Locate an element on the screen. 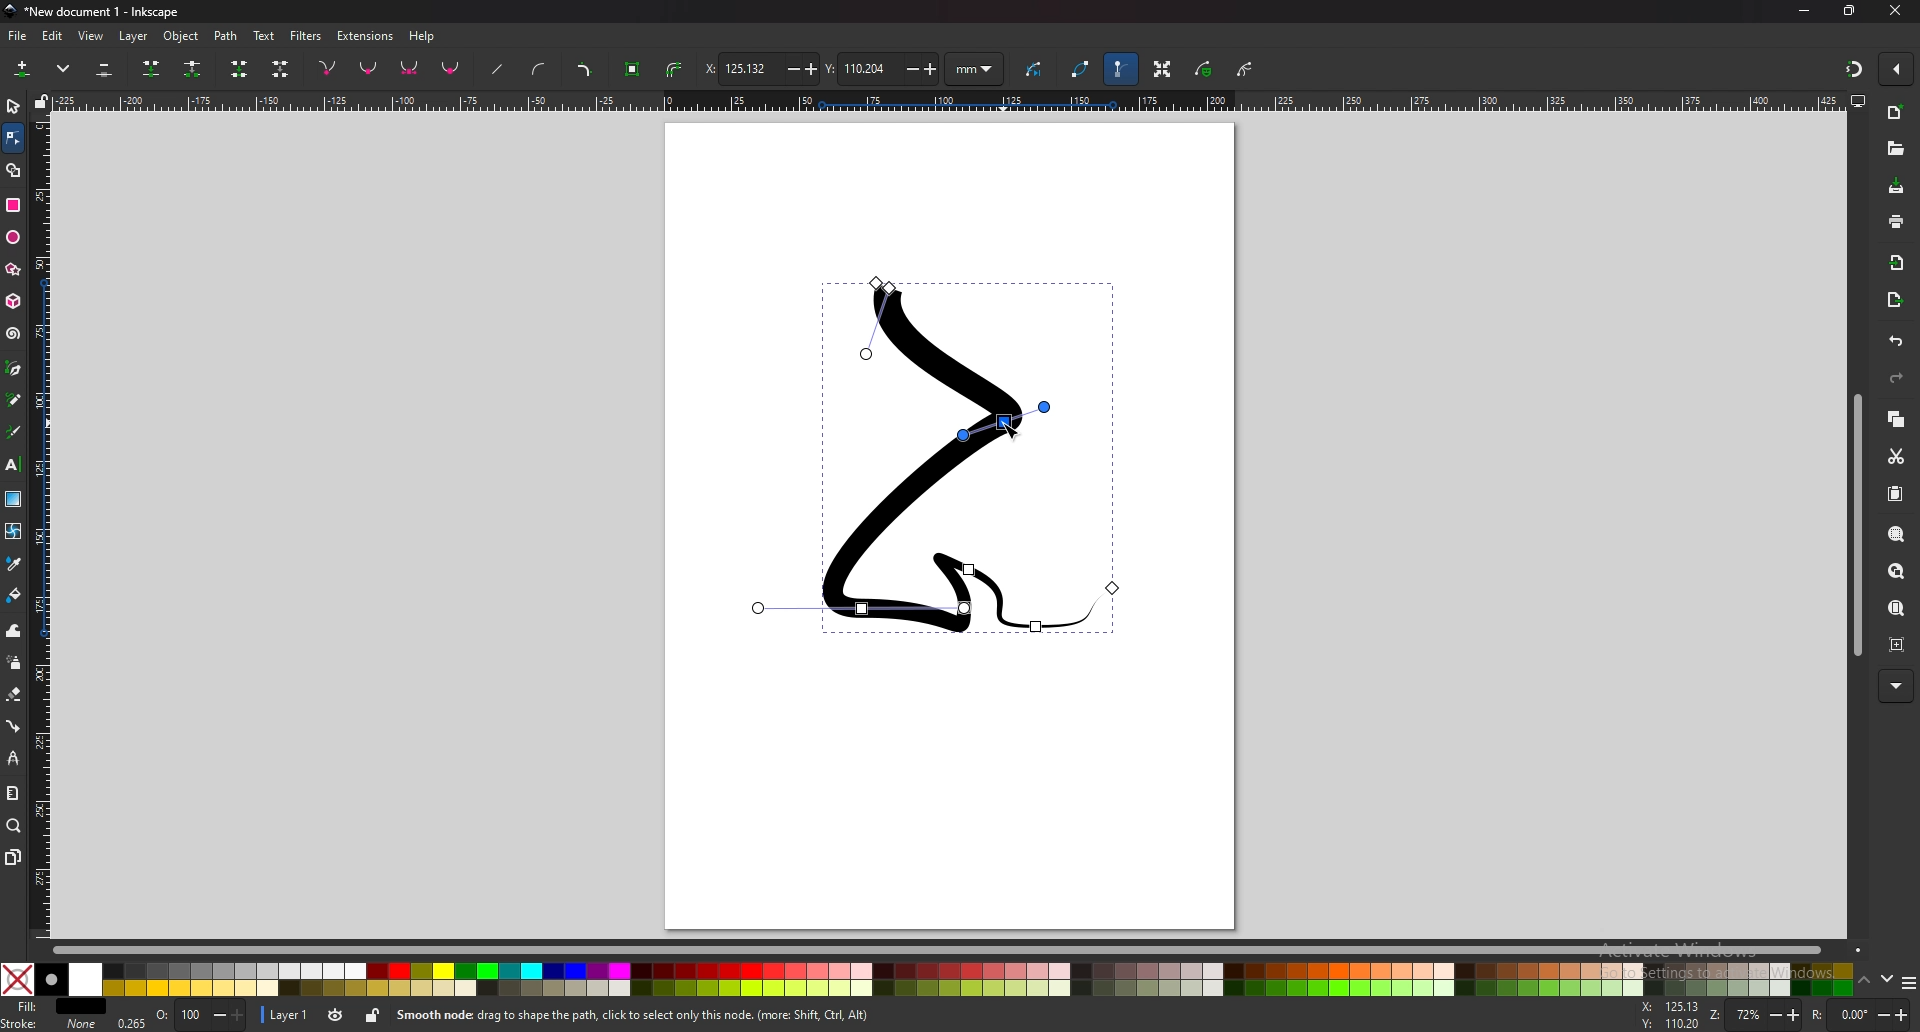 The height and width of the screenshot is (1032, 1920). layer is located at coordinates (286, 1013).